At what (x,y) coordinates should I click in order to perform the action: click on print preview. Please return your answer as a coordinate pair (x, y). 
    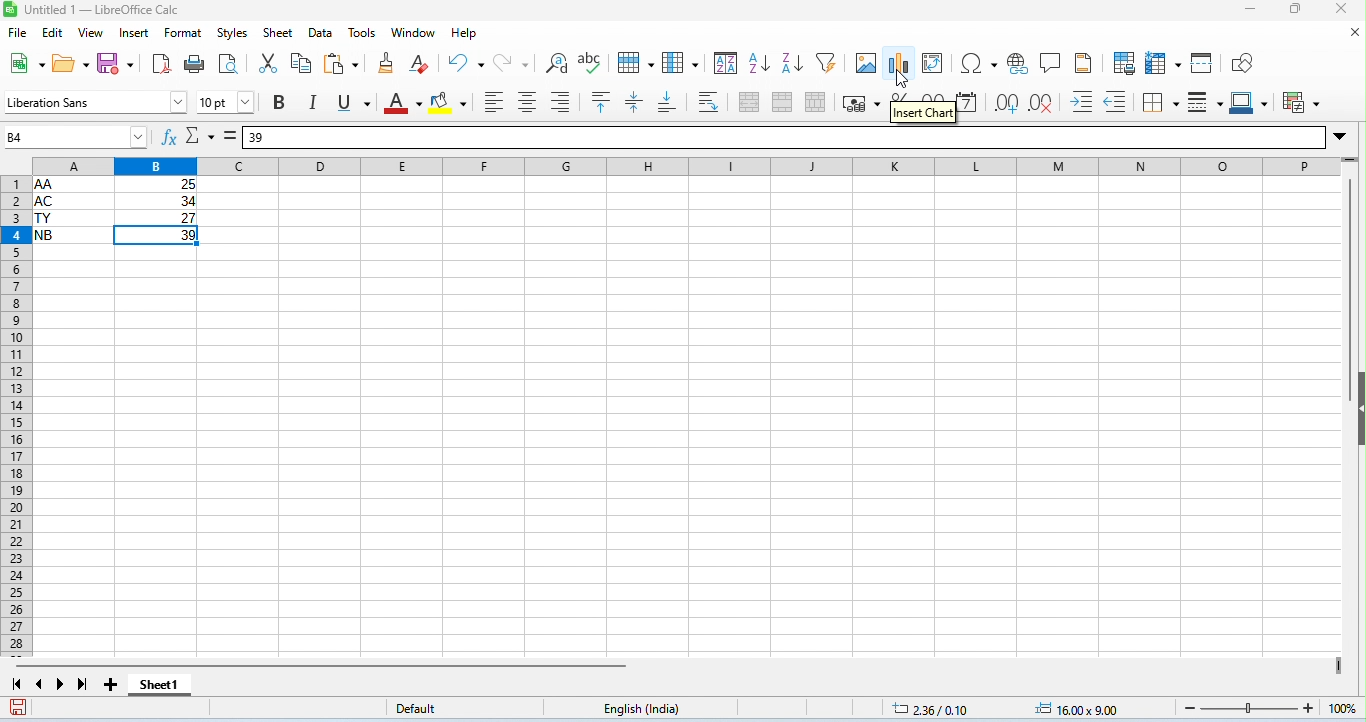
    Looking at the image, I should click on (230, 64).